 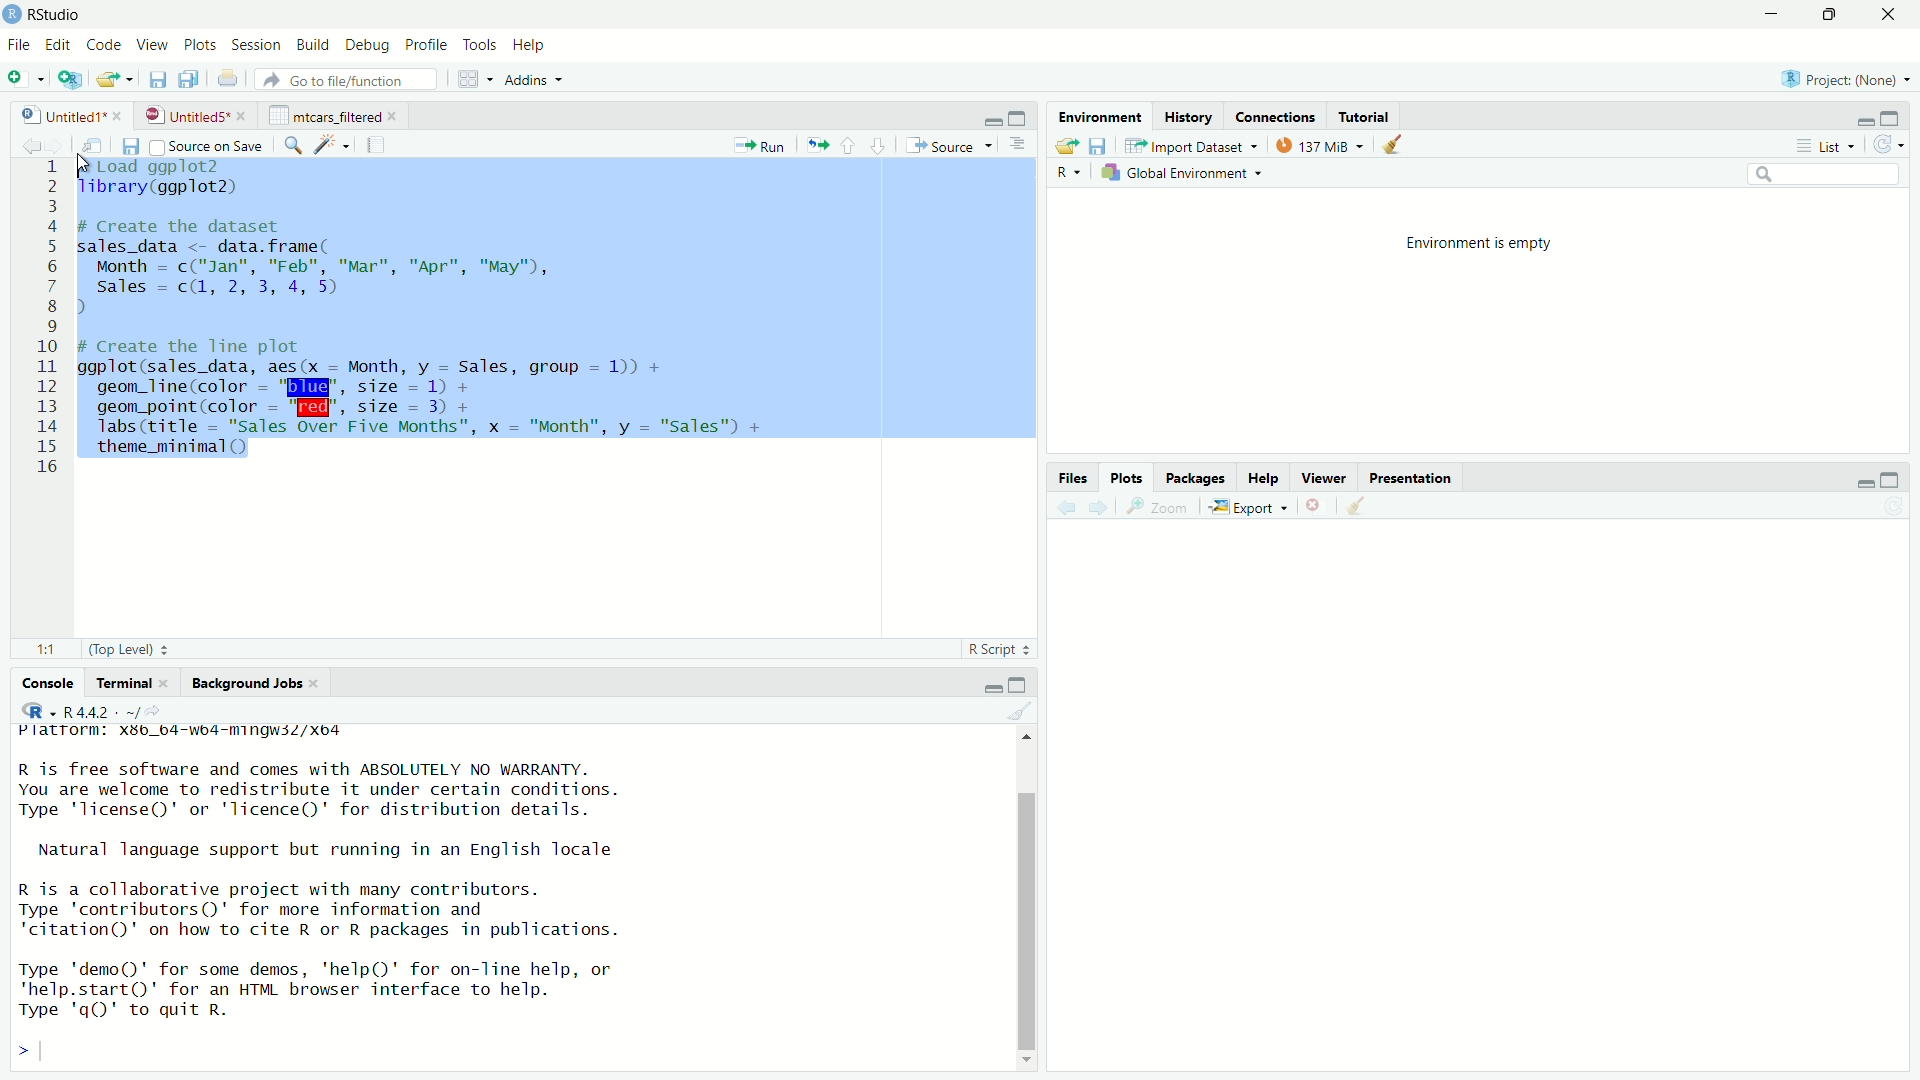 I want to click on print current file, so click(x=229, y=80).